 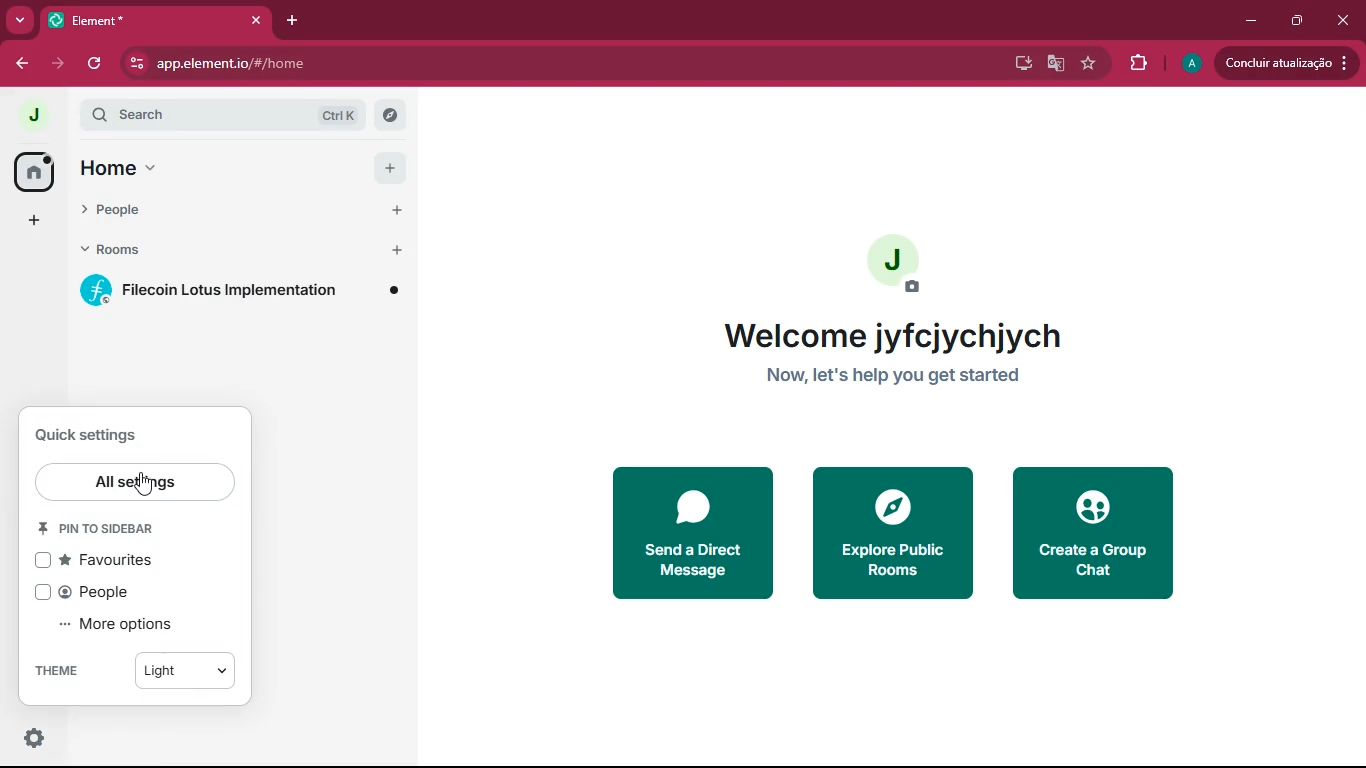 What do you see at coordinates (118, 562) in the screenshot?
I see `favourites` at bounding box center [118, 562].